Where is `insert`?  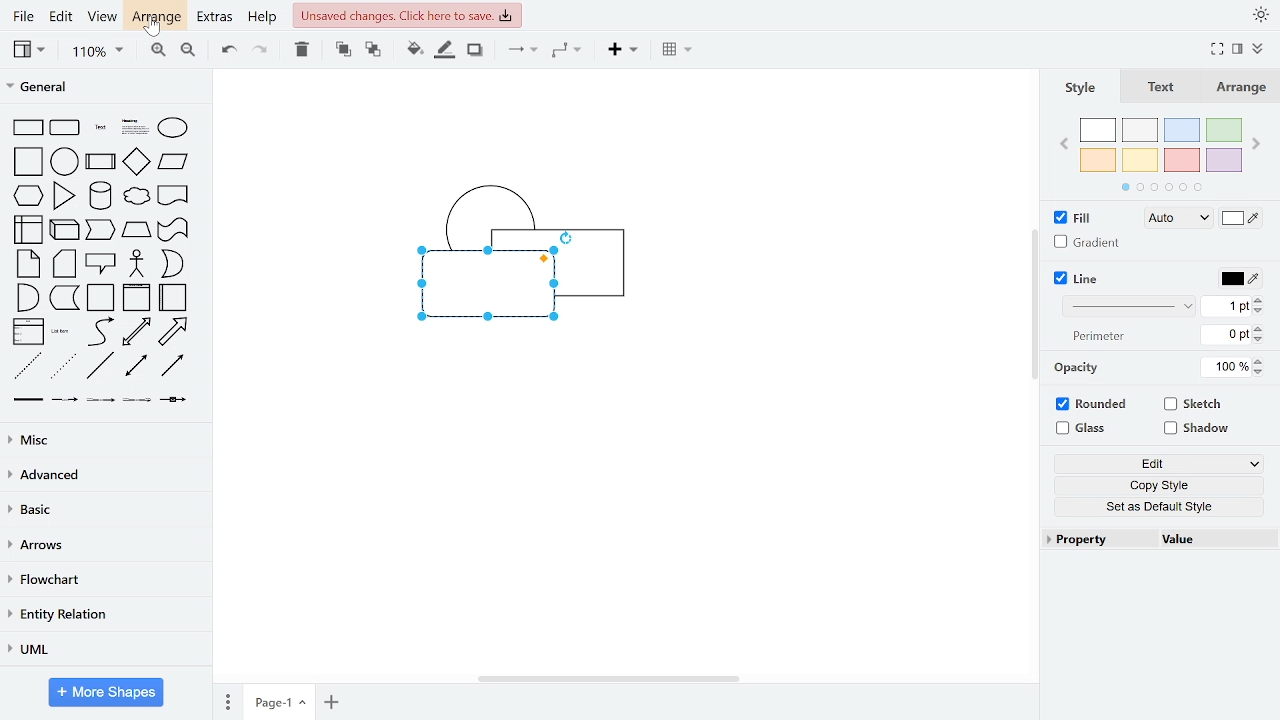
insert is located at coordinates (621, 51).